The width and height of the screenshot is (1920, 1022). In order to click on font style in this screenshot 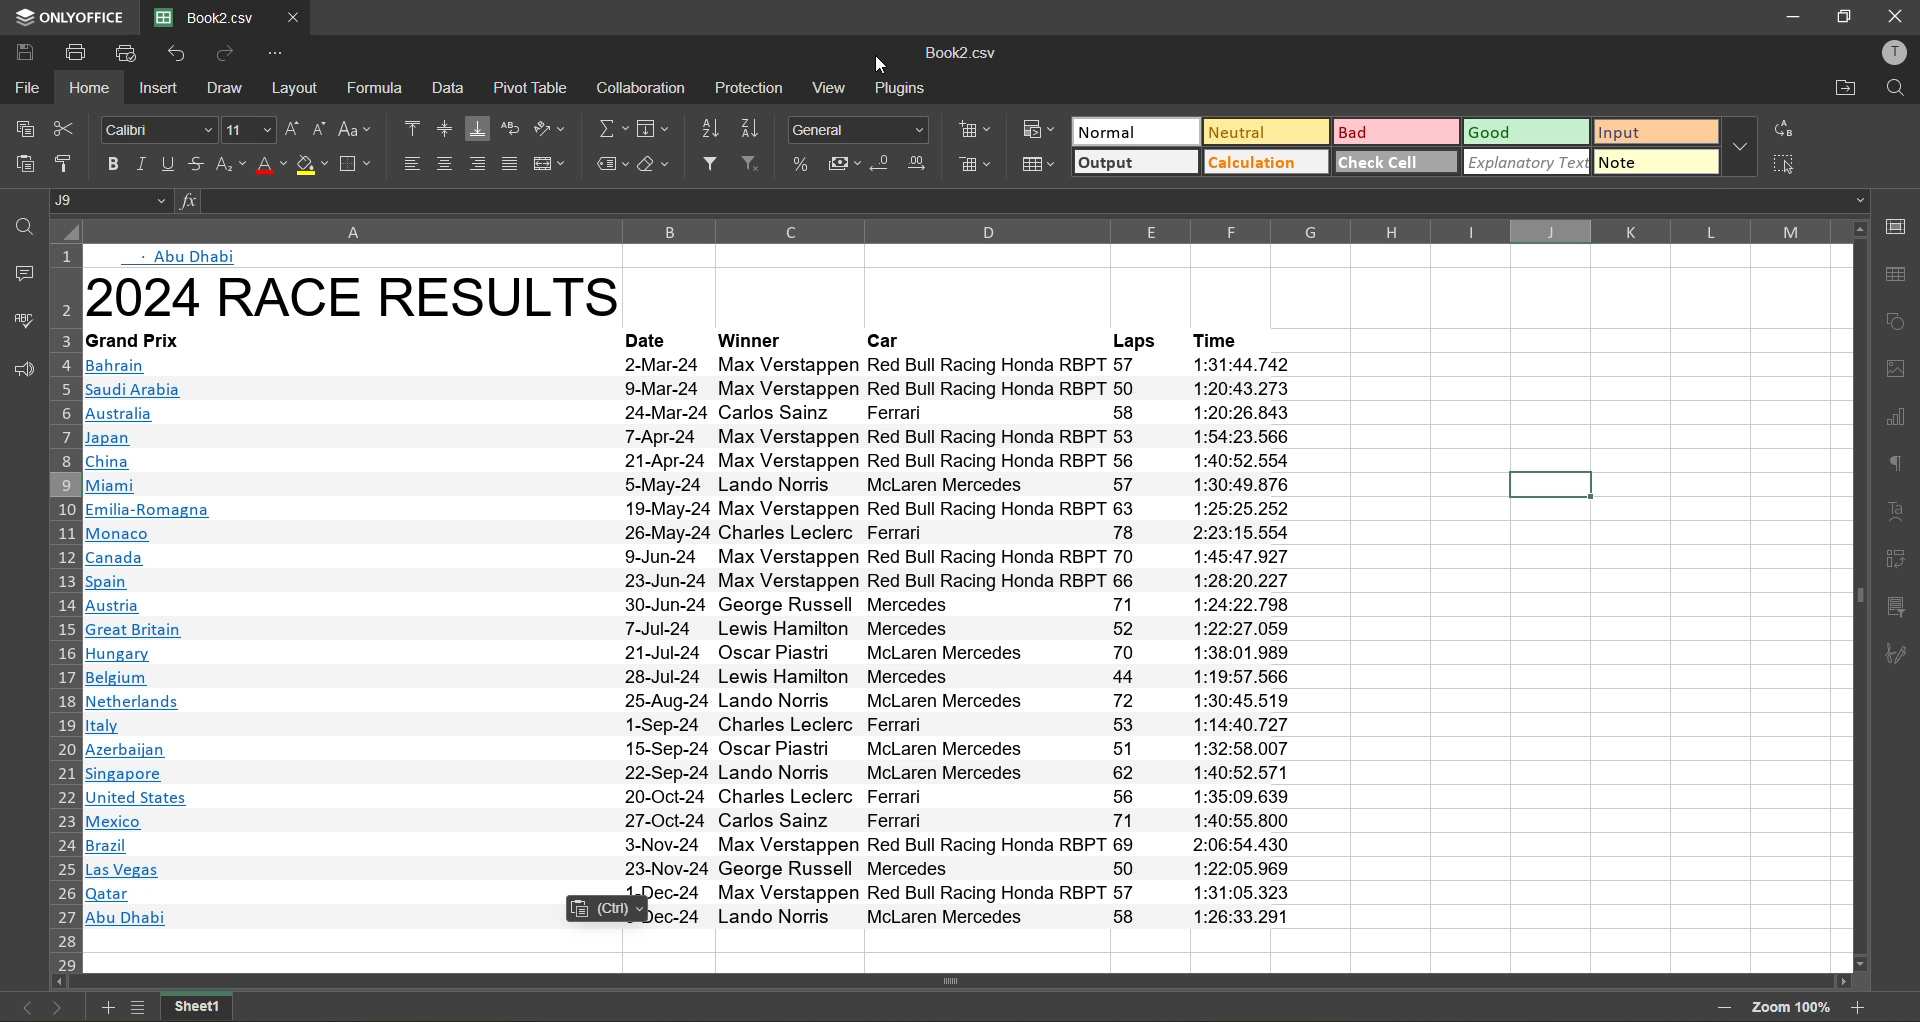, I will do `click(162, 123)`.